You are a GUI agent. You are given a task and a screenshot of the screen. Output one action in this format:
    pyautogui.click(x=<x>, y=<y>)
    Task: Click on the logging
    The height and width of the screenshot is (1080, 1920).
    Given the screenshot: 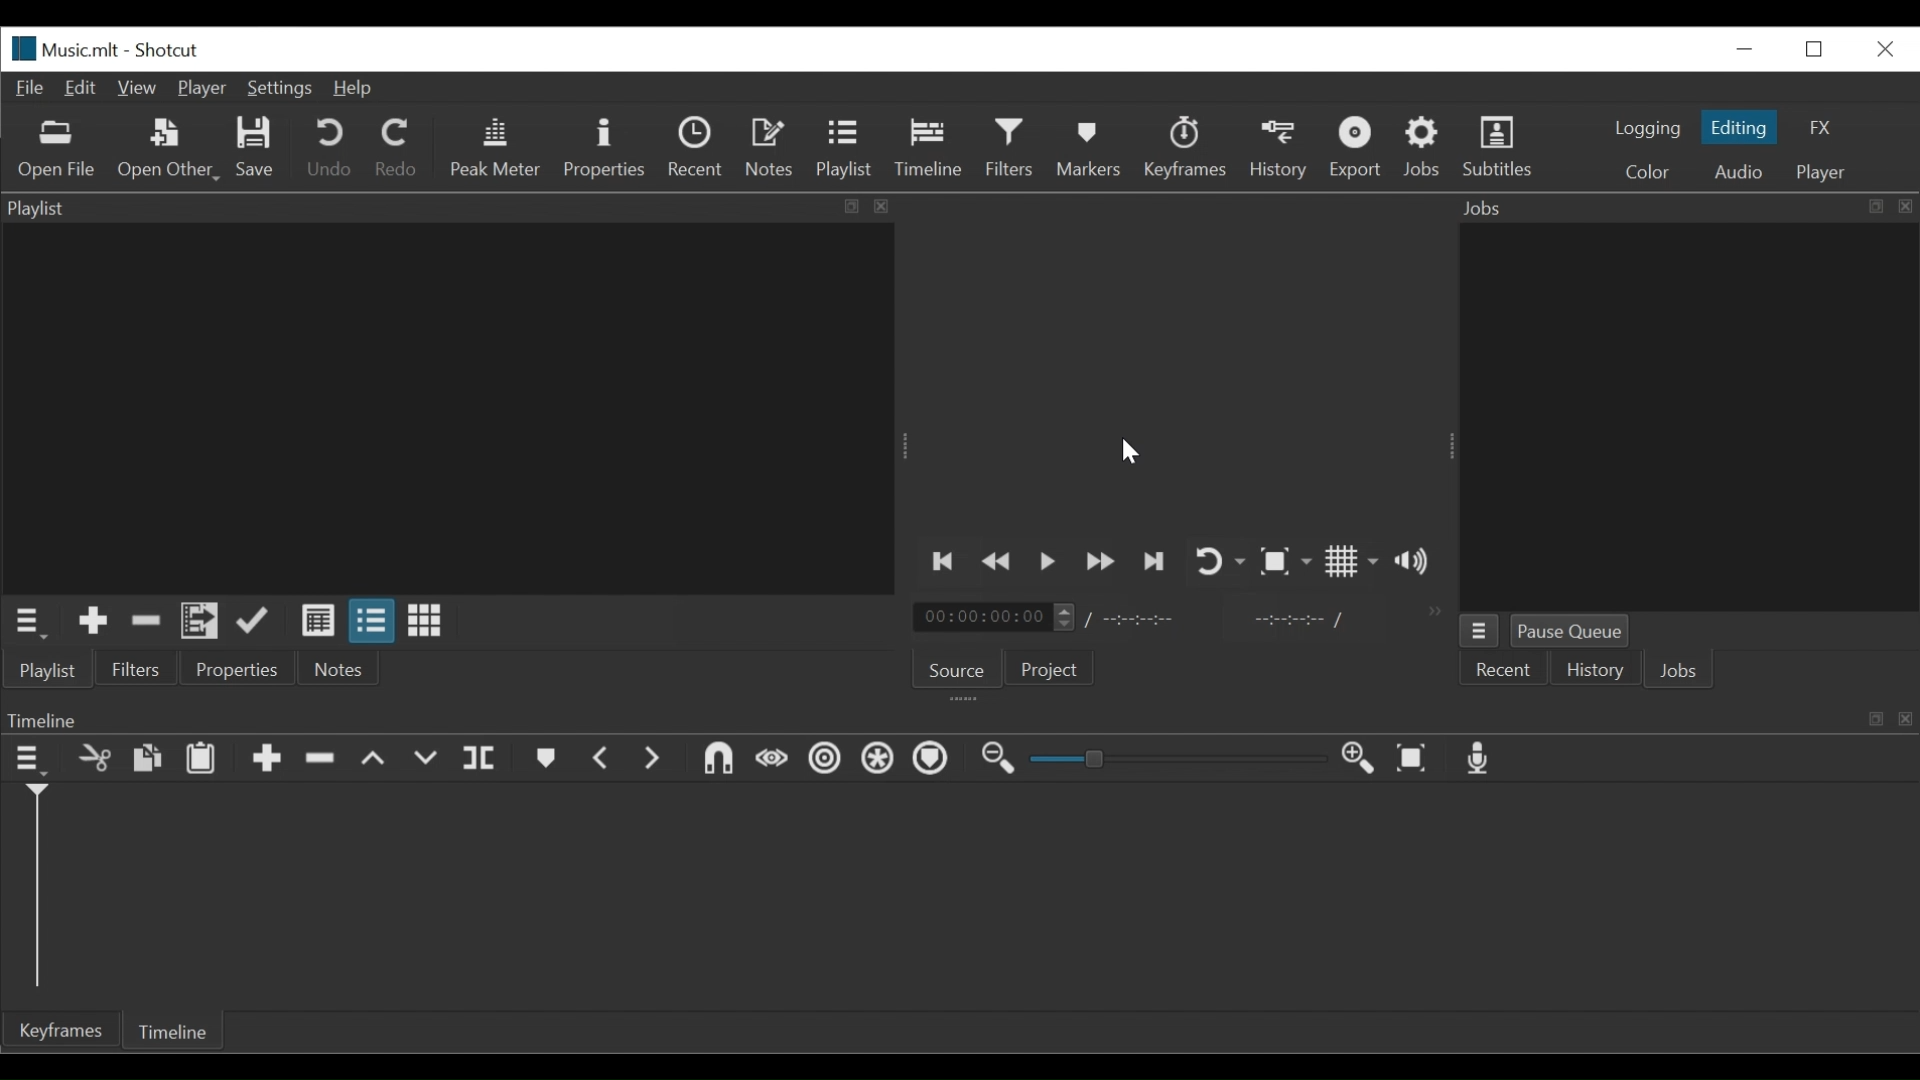 What is the action you would take?
    pyautogui.click(x=1652, y=130)
    